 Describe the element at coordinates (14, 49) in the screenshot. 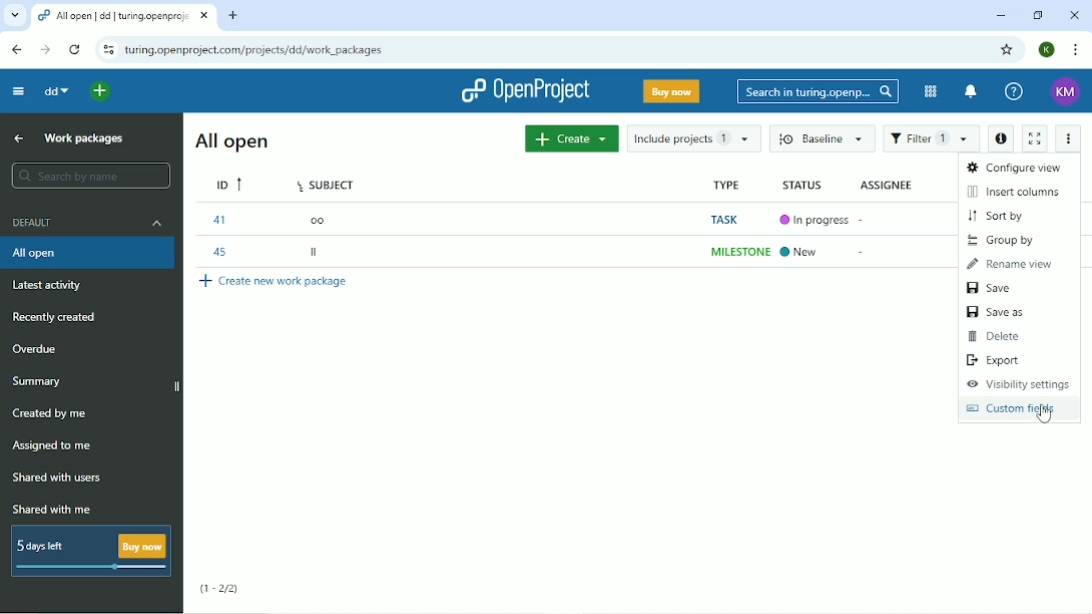

I see `backward` at that location.